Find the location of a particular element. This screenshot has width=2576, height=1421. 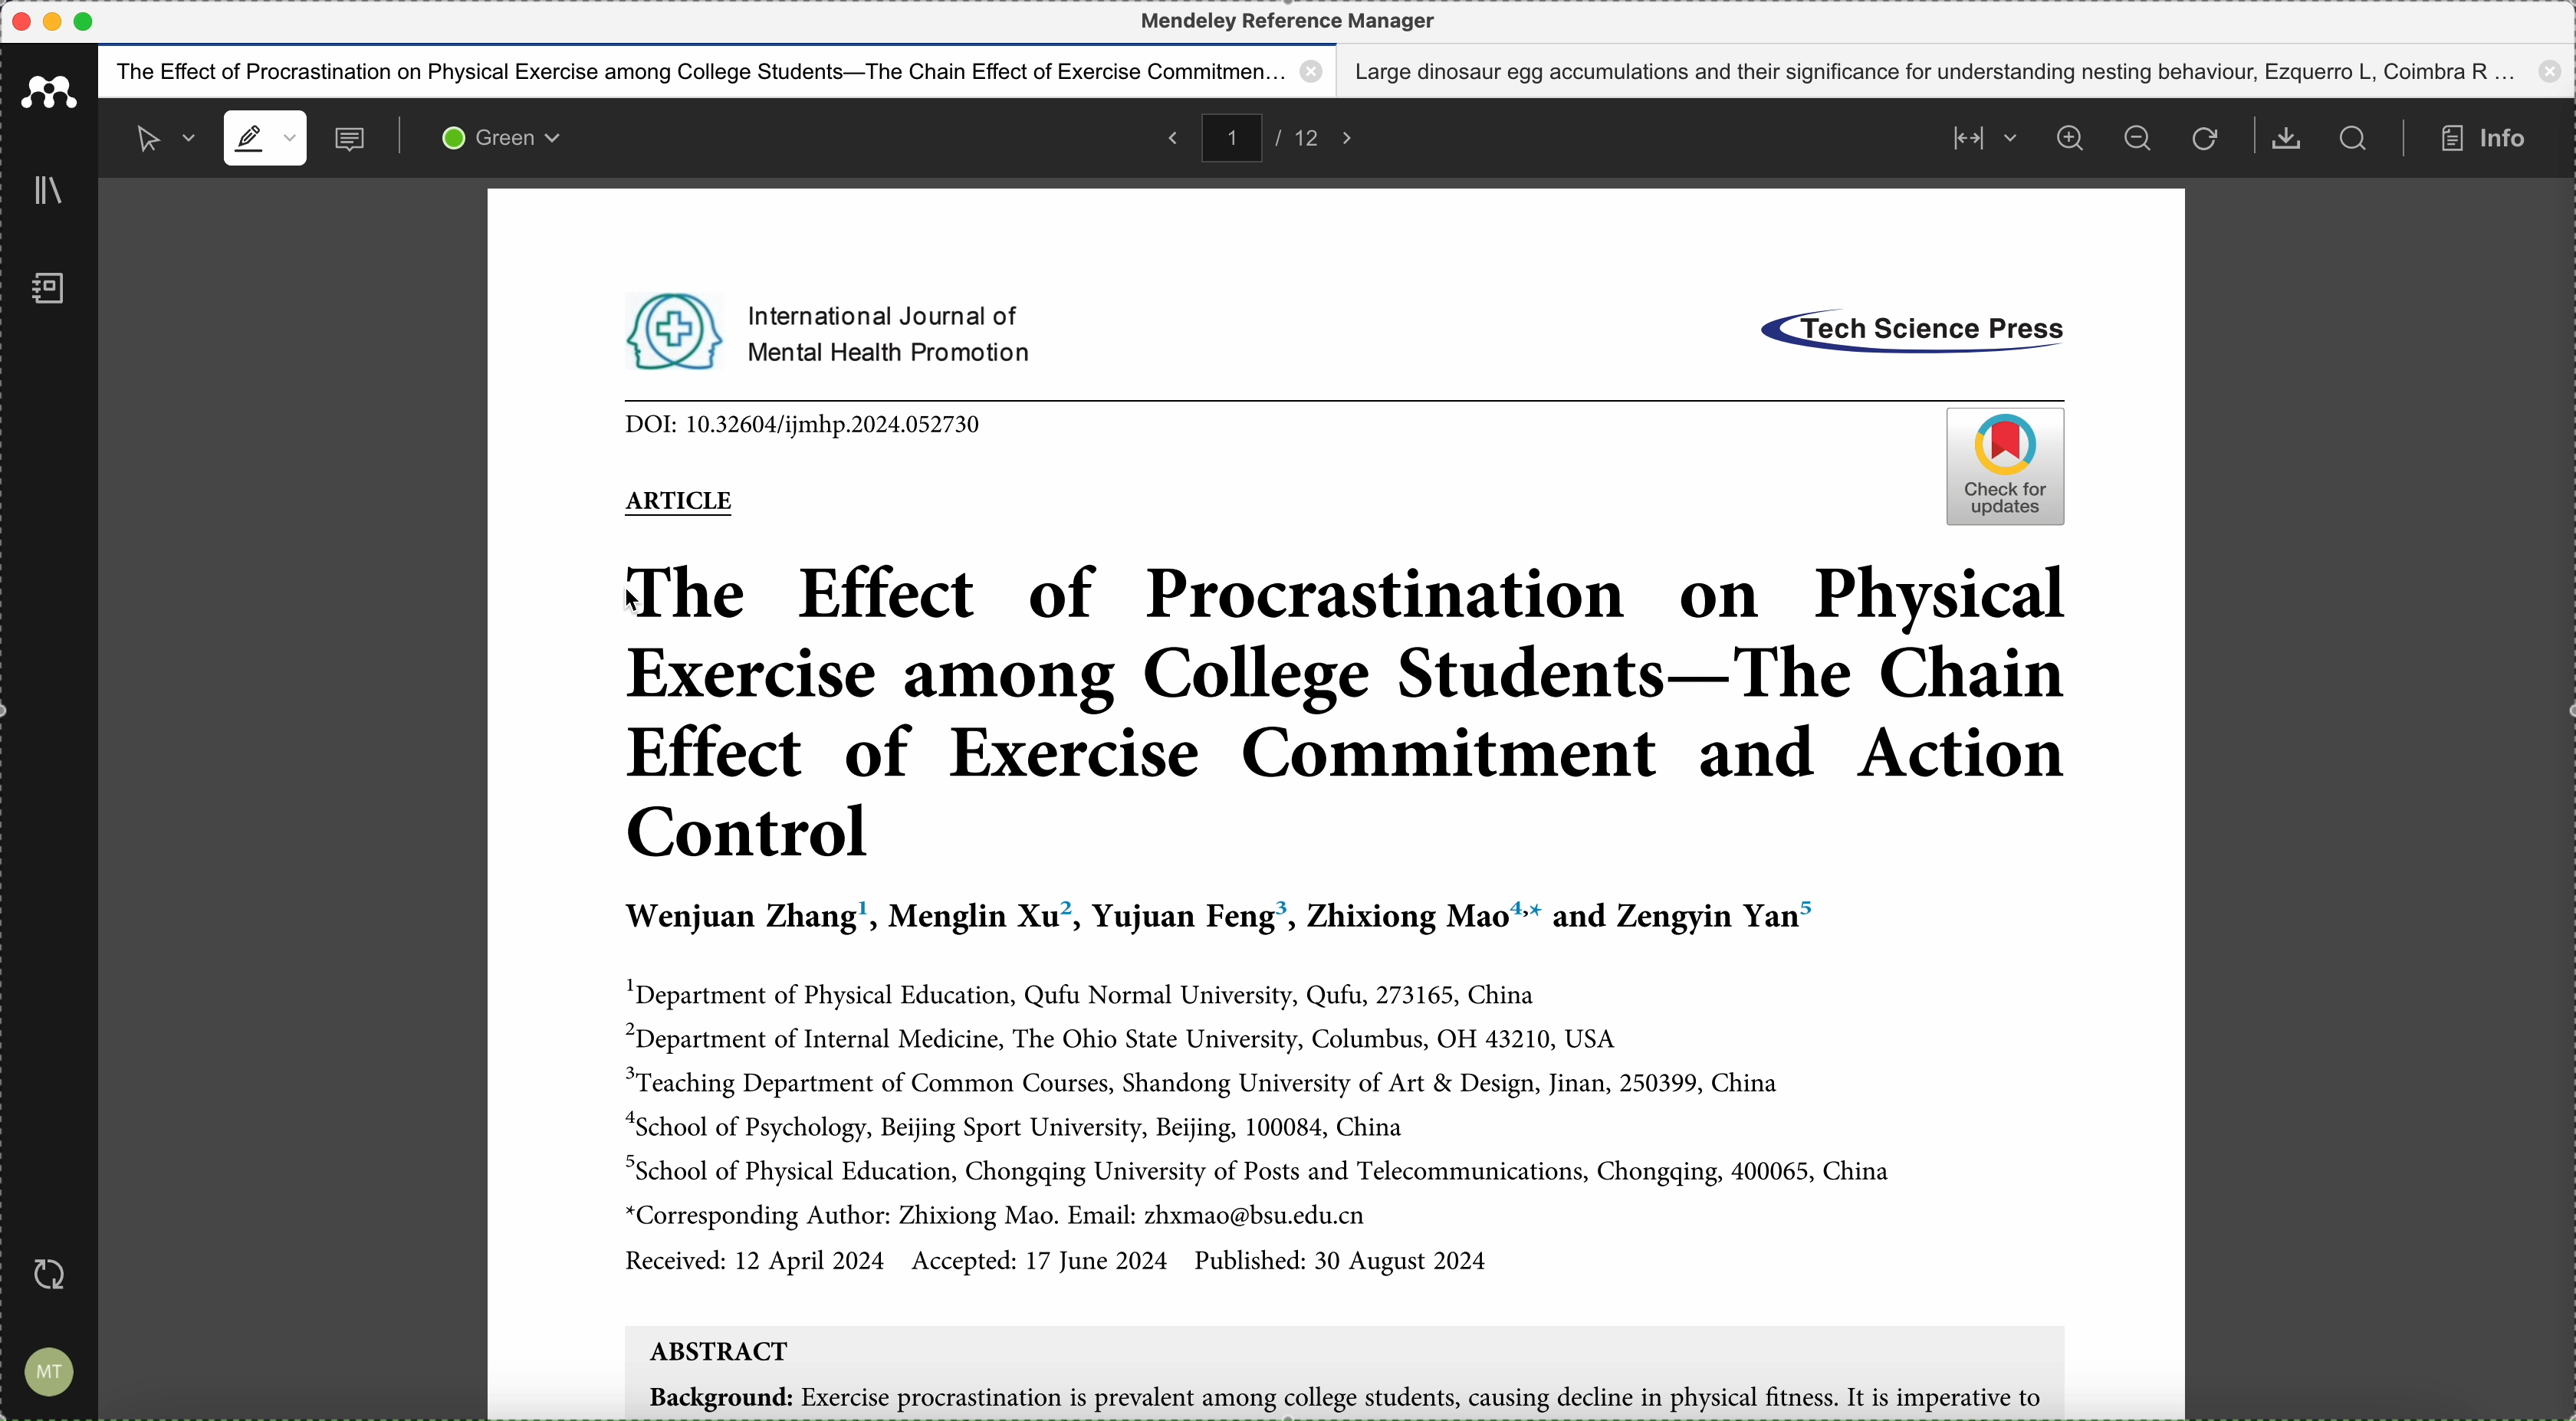

search is located at coordinates (2354, 138).